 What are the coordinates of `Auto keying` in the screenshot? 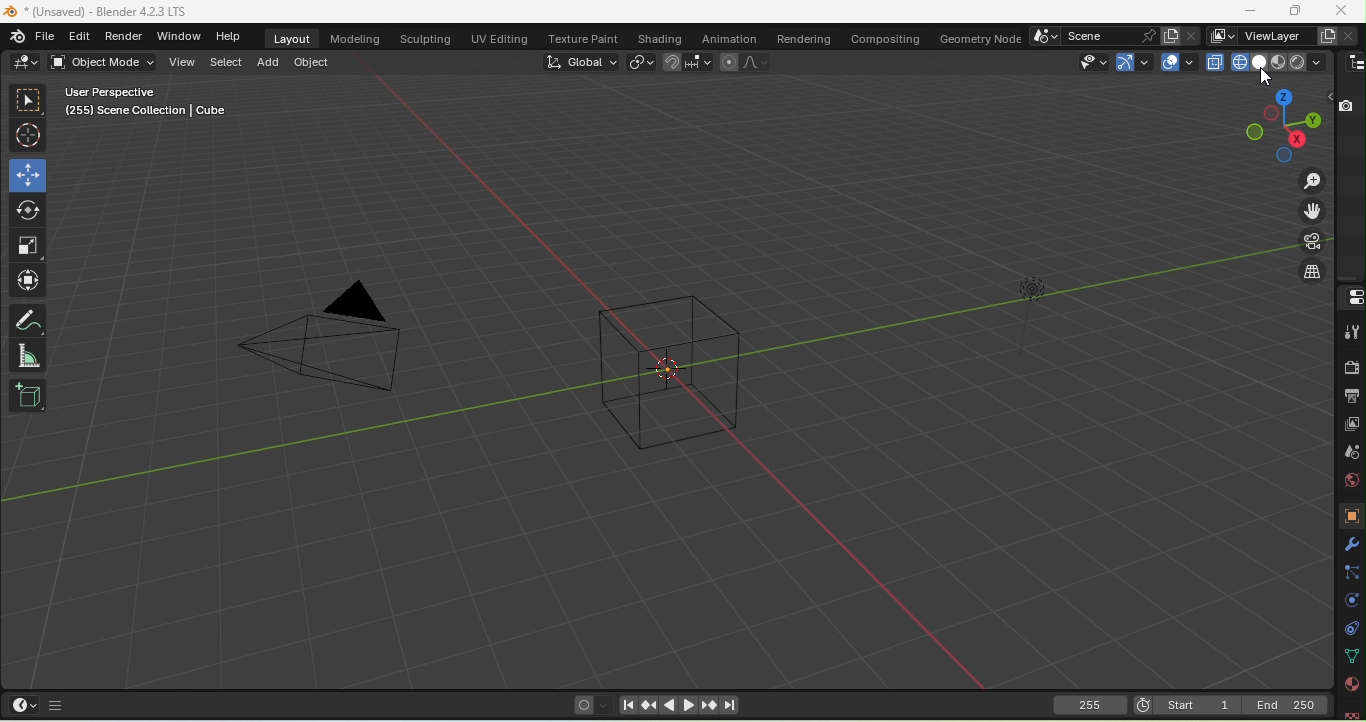 It's located at (584, 707).